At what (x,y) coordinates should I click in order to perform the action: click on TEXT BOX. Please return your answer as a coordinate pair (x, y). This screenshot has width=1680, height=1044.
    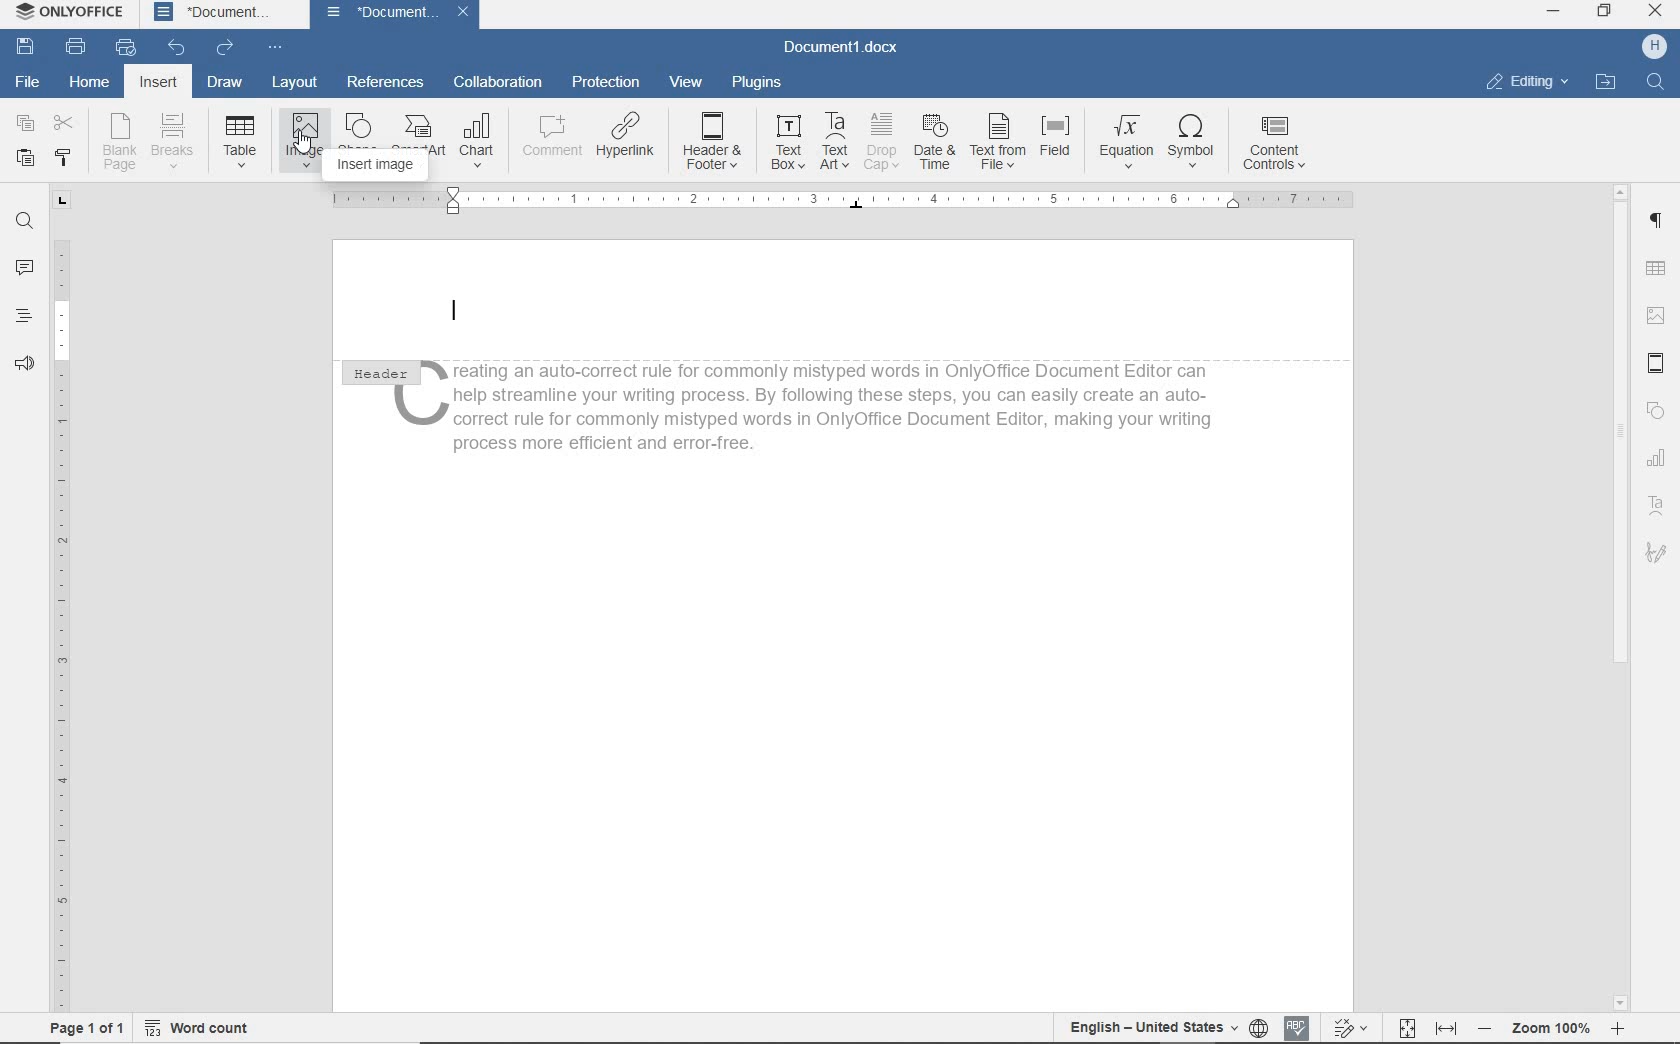
    Looking at the image, I should click on (786, 145).